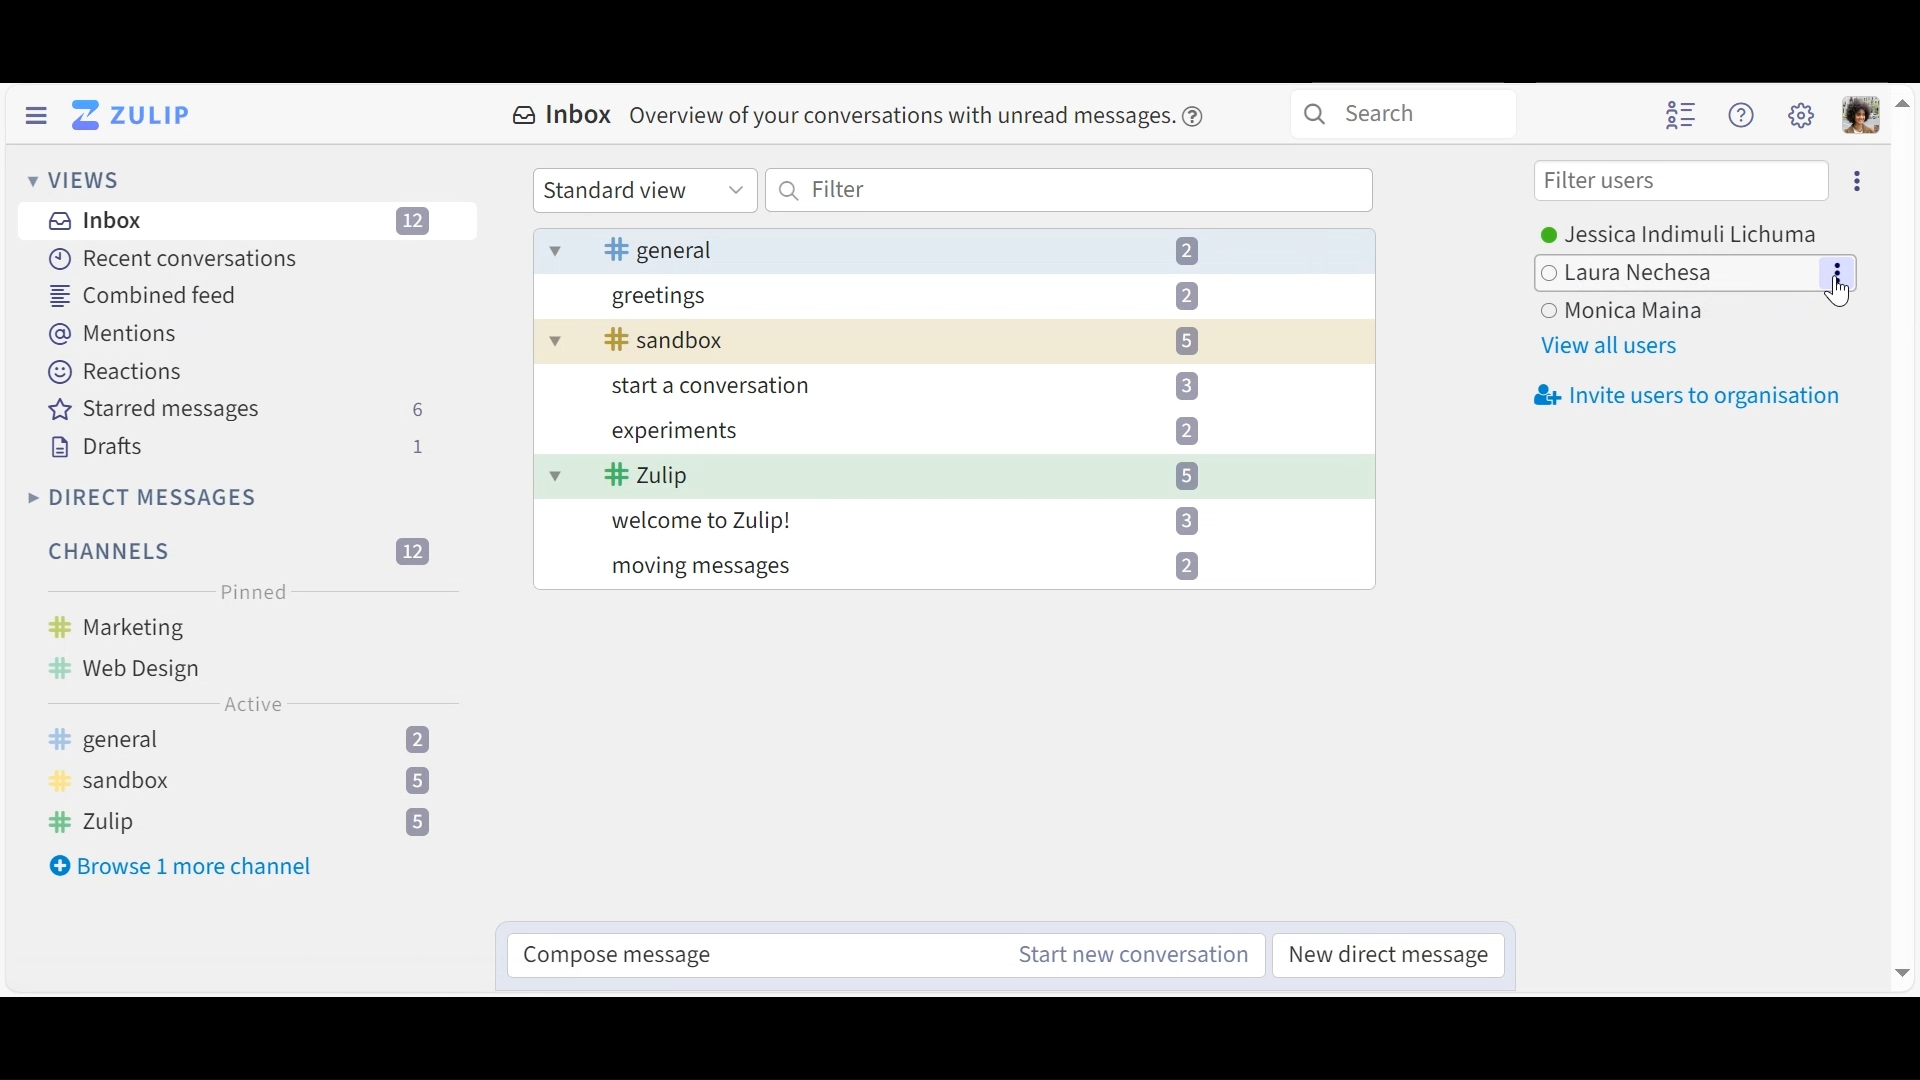  Describe the element at coordinates (252, 822) in the screenshot. I see `zulip` at that location.